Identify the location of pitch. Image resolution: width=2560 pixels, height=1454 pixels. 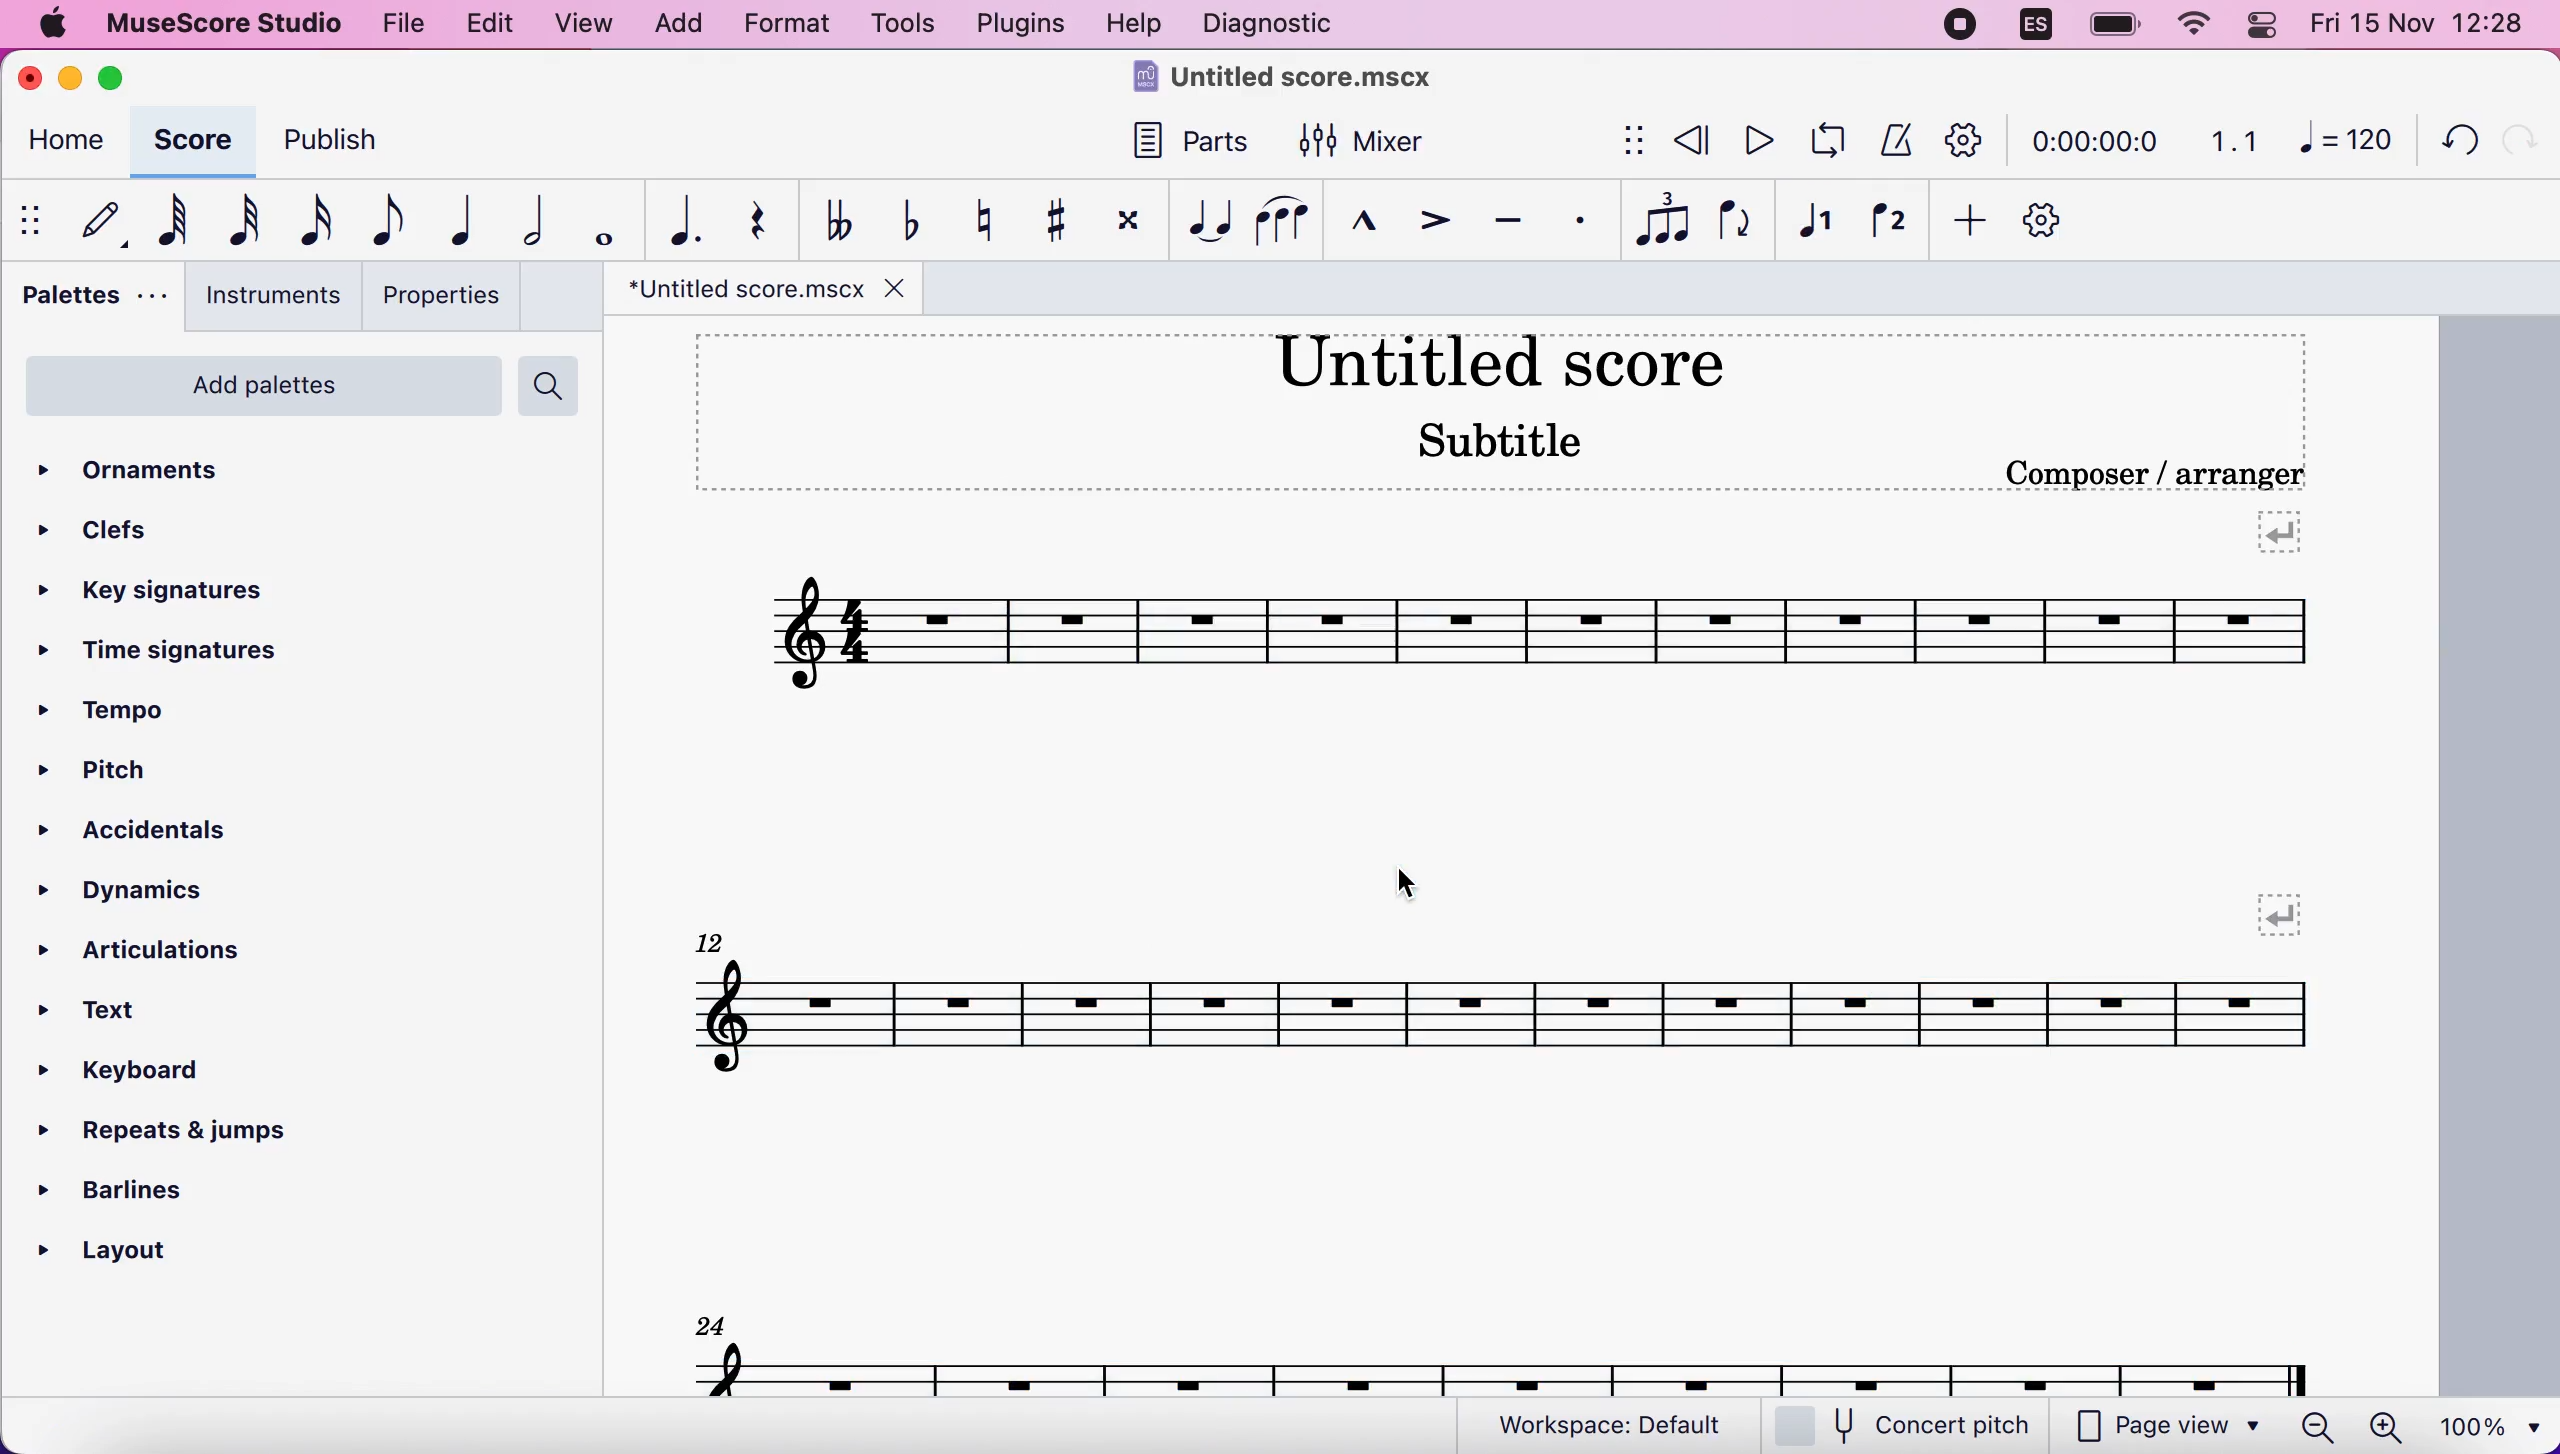
(125, 773).